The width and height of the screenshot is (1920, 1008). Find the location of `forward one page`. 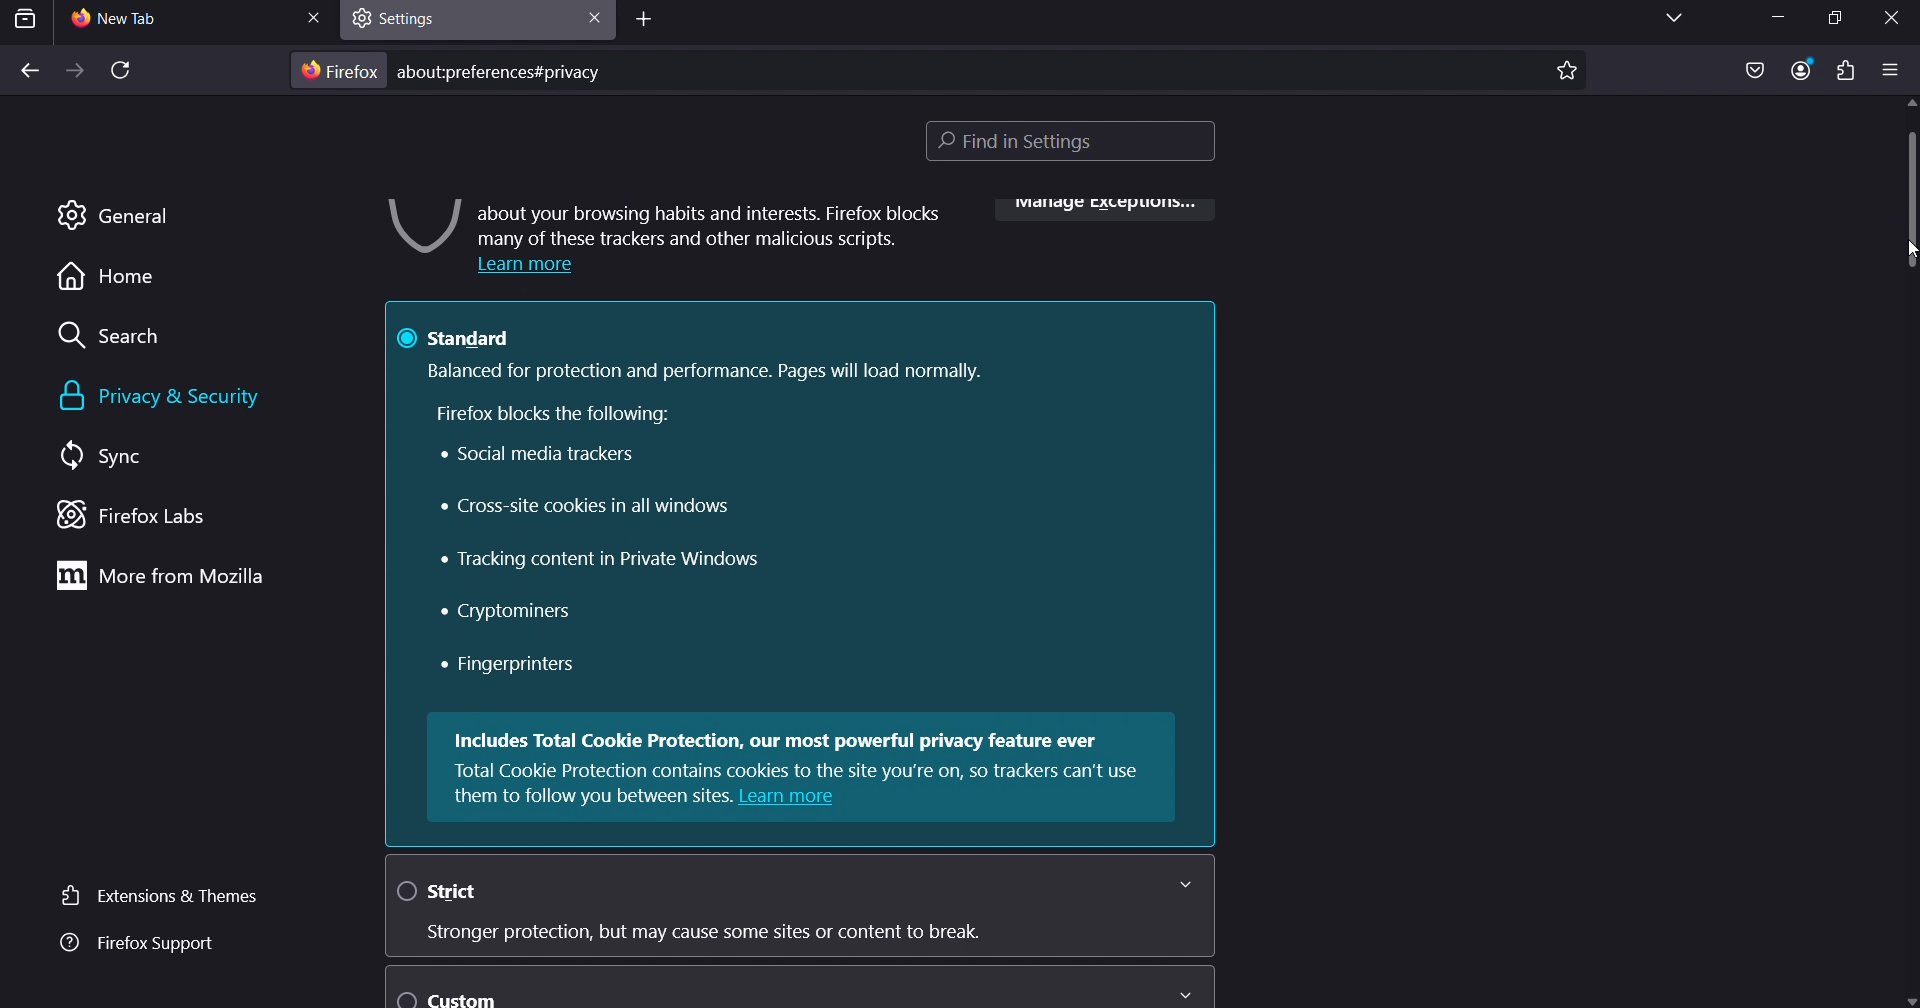

forward one page is located at coordinates (73, 72).